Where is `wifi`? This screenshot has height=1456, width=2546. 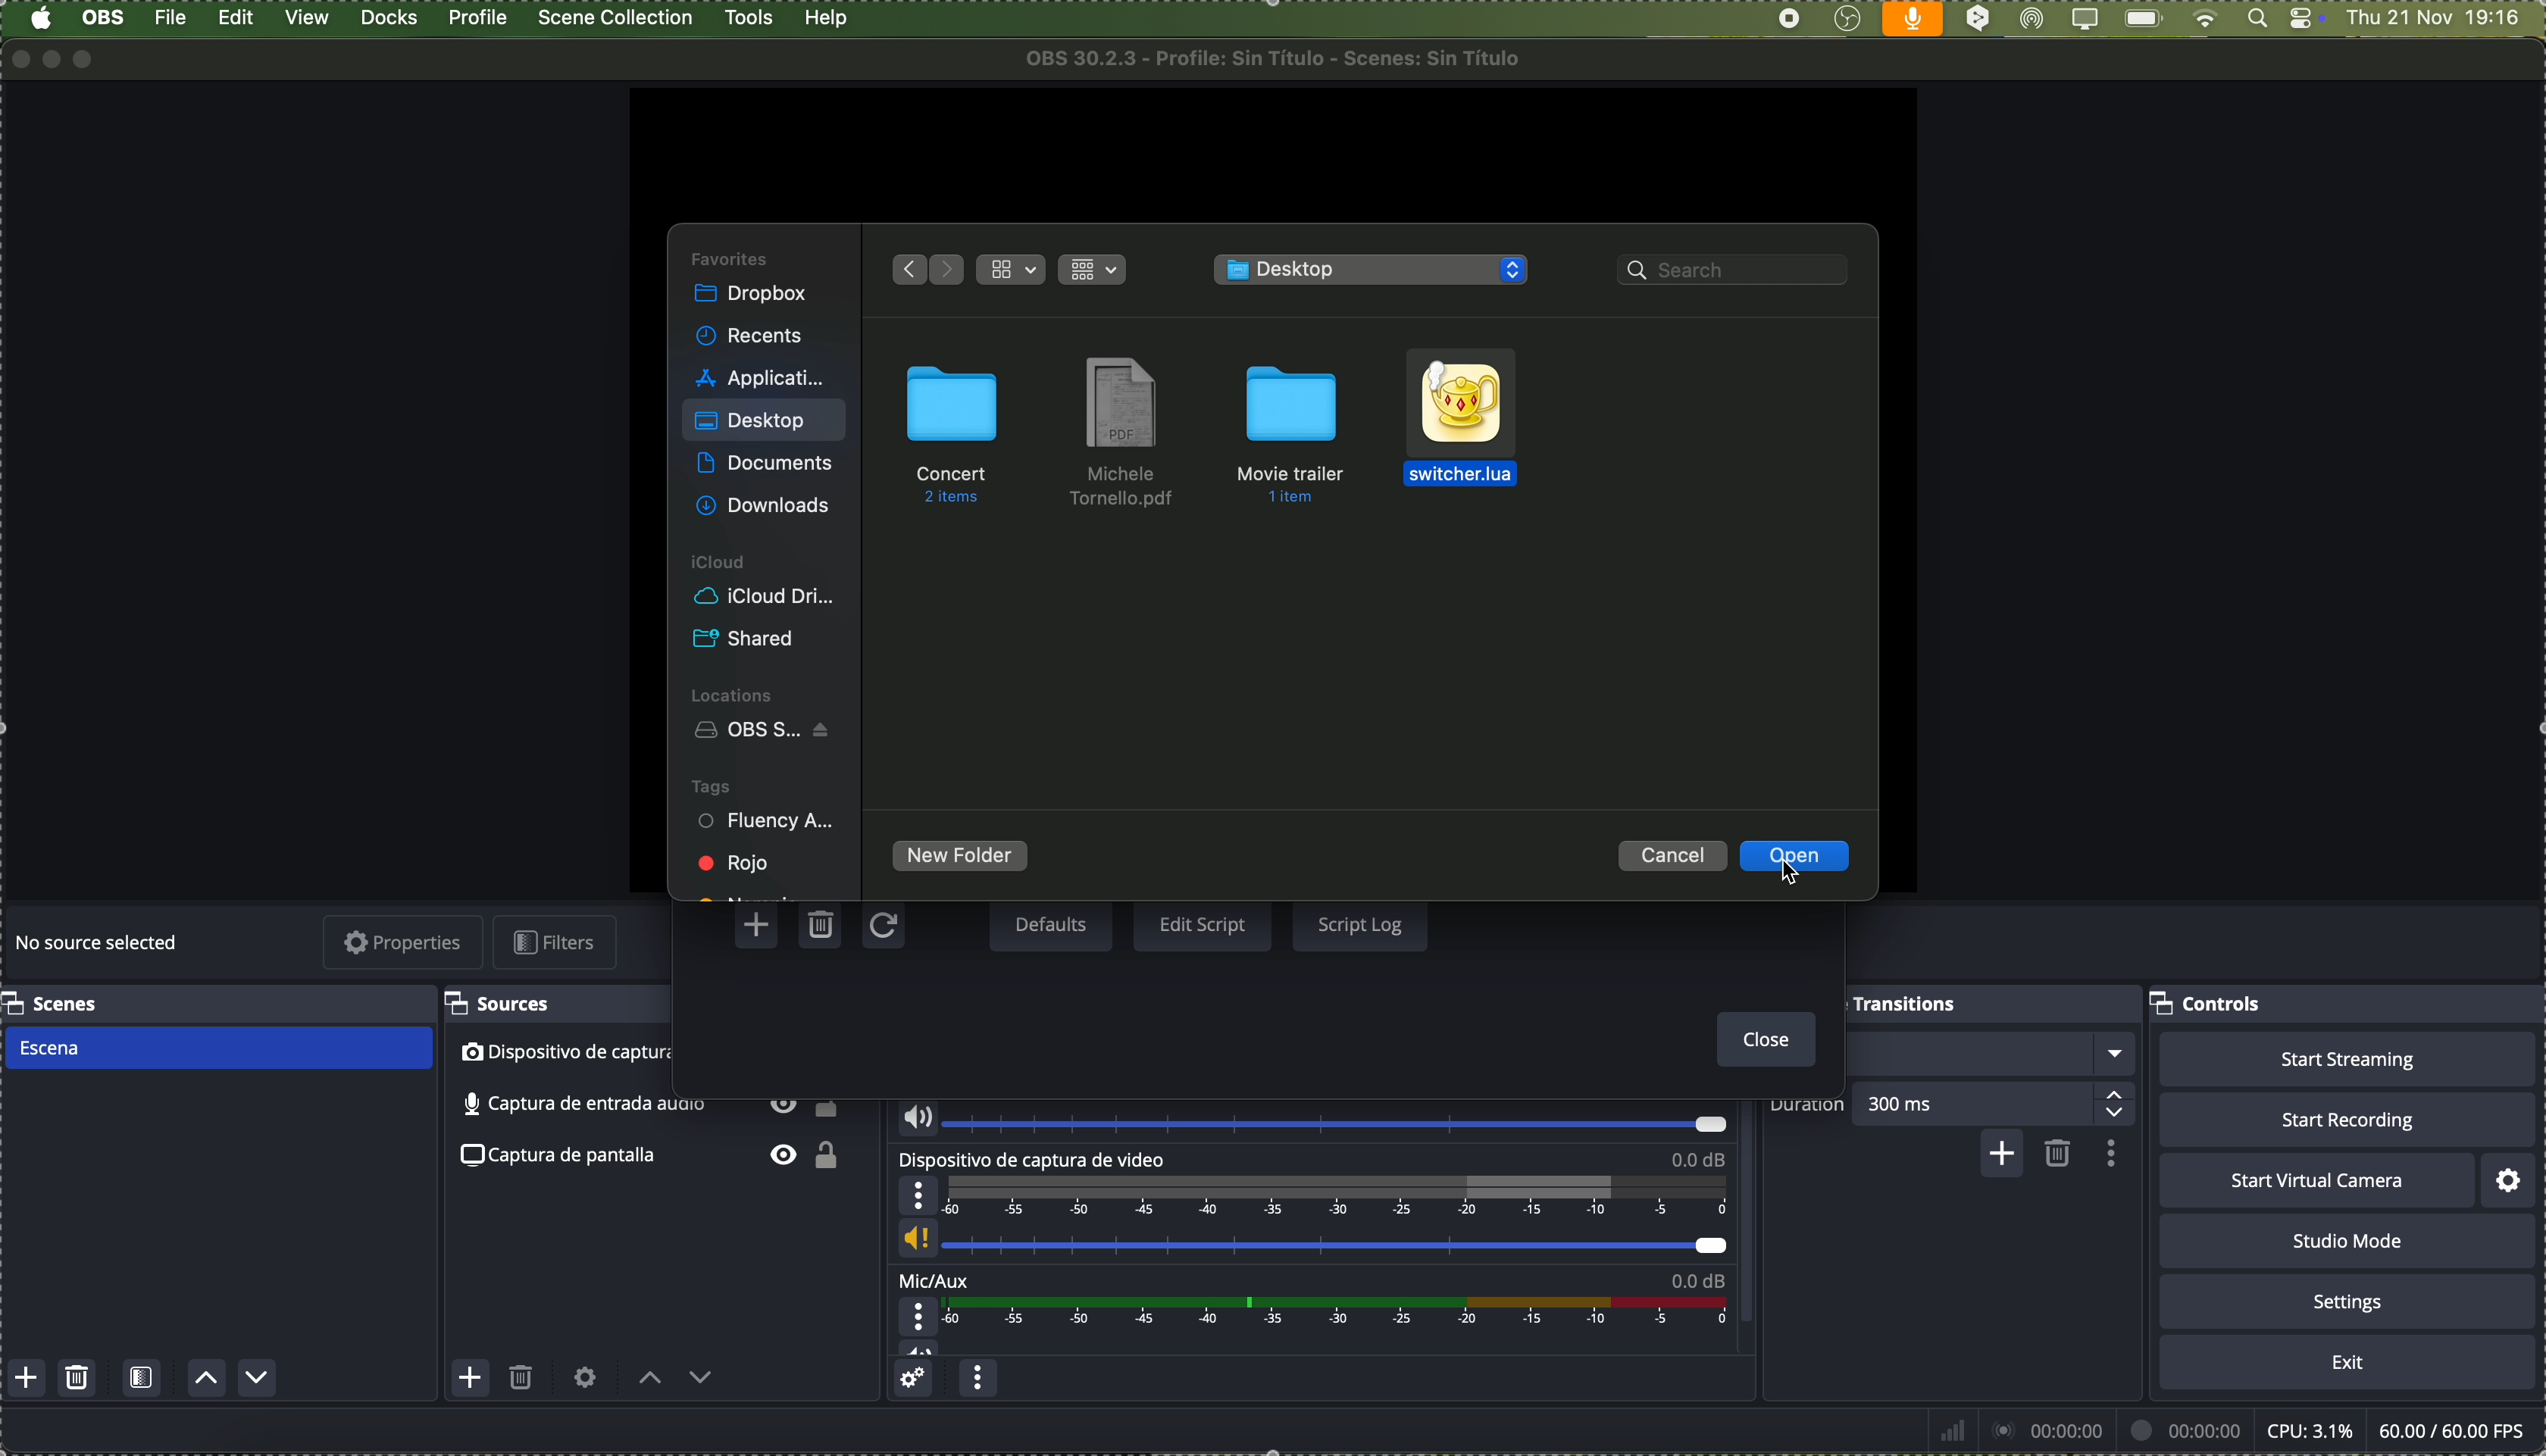
wifi is located at coordinates (2205, 20).